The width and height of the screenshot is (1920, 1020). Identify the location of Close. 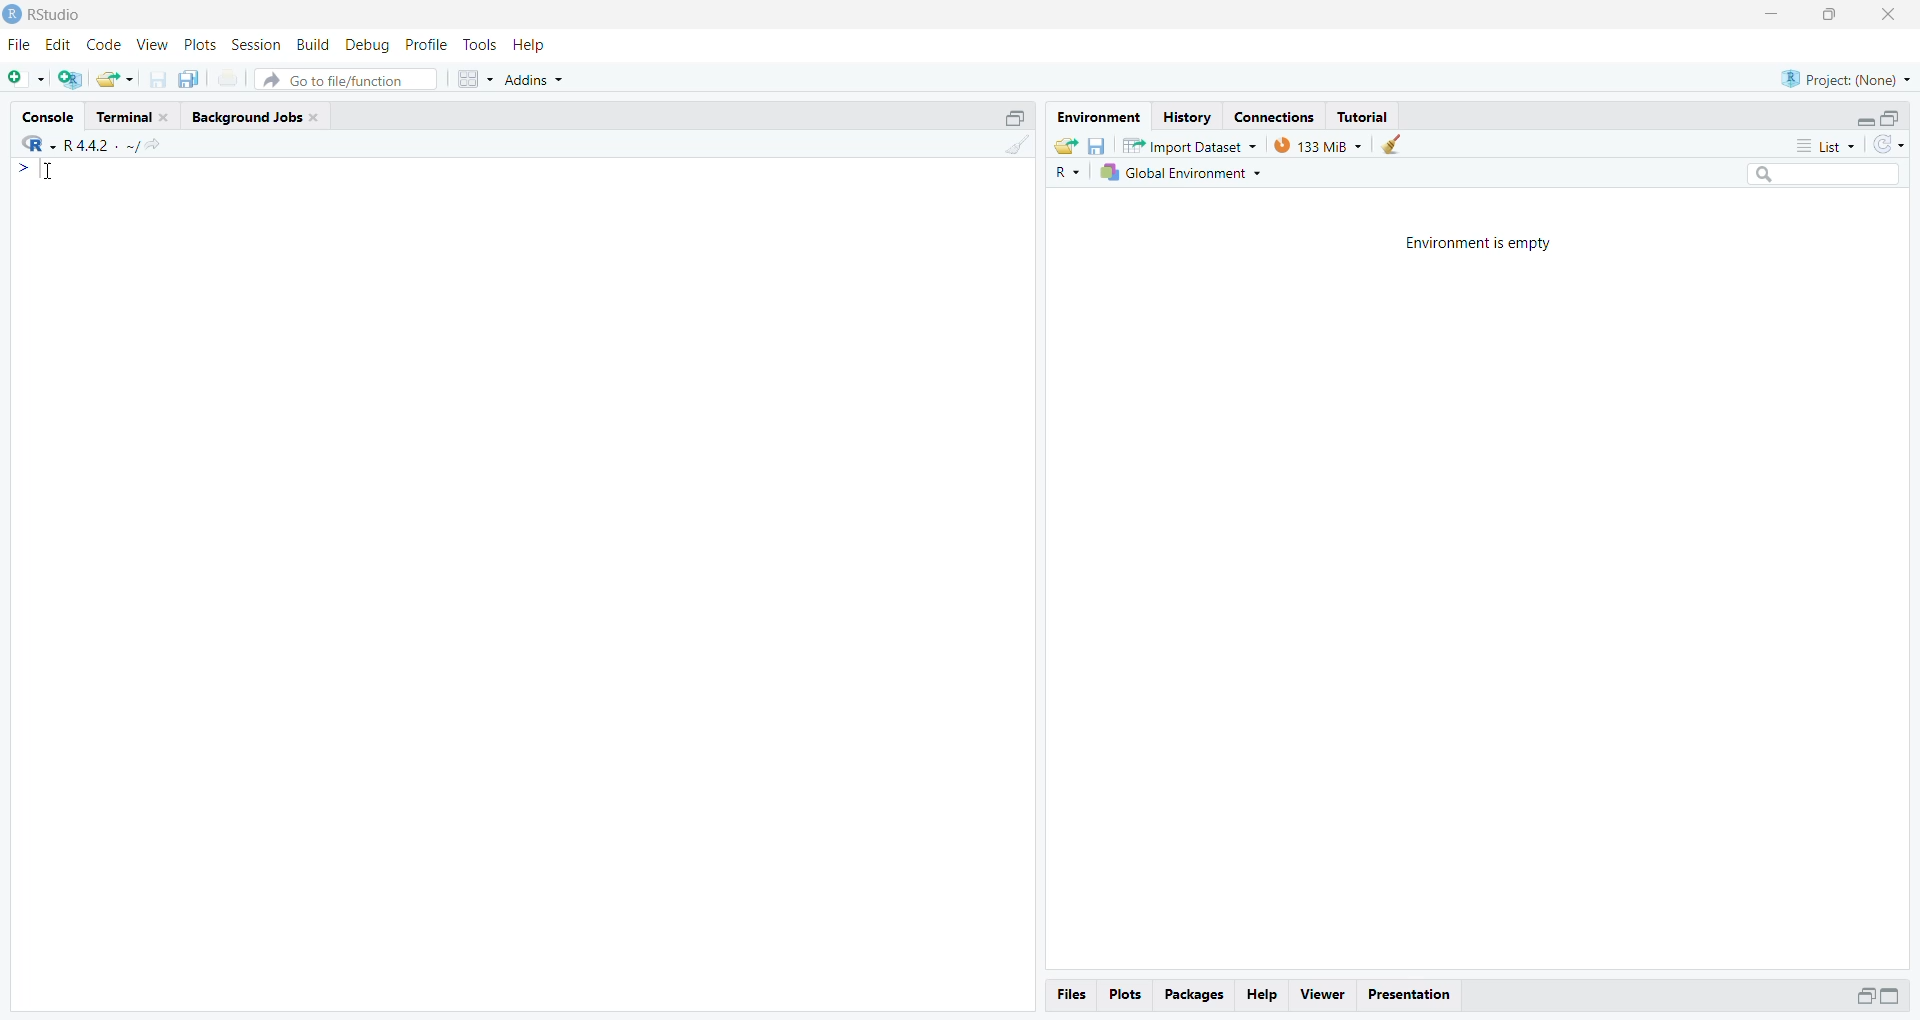
(1880, 17).